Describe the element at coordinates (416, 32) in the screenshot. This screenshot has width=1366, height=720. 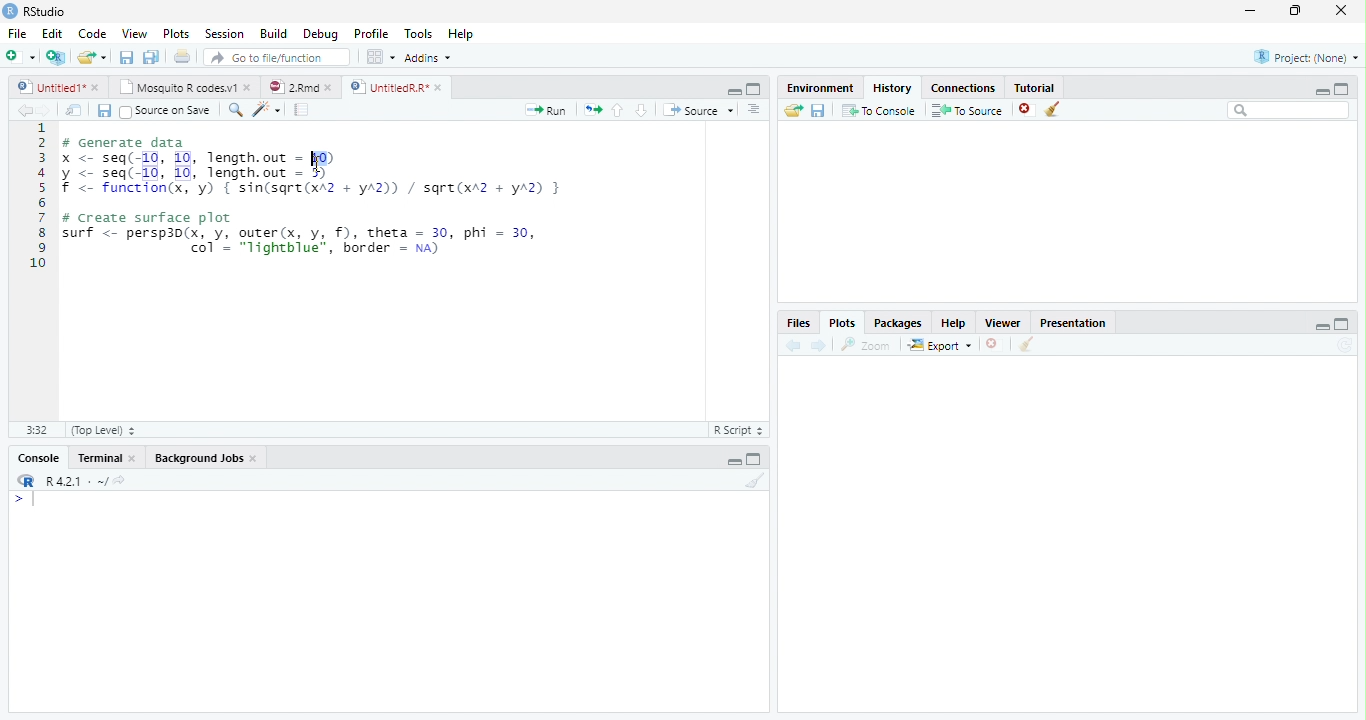
I see `Tools` at that location.